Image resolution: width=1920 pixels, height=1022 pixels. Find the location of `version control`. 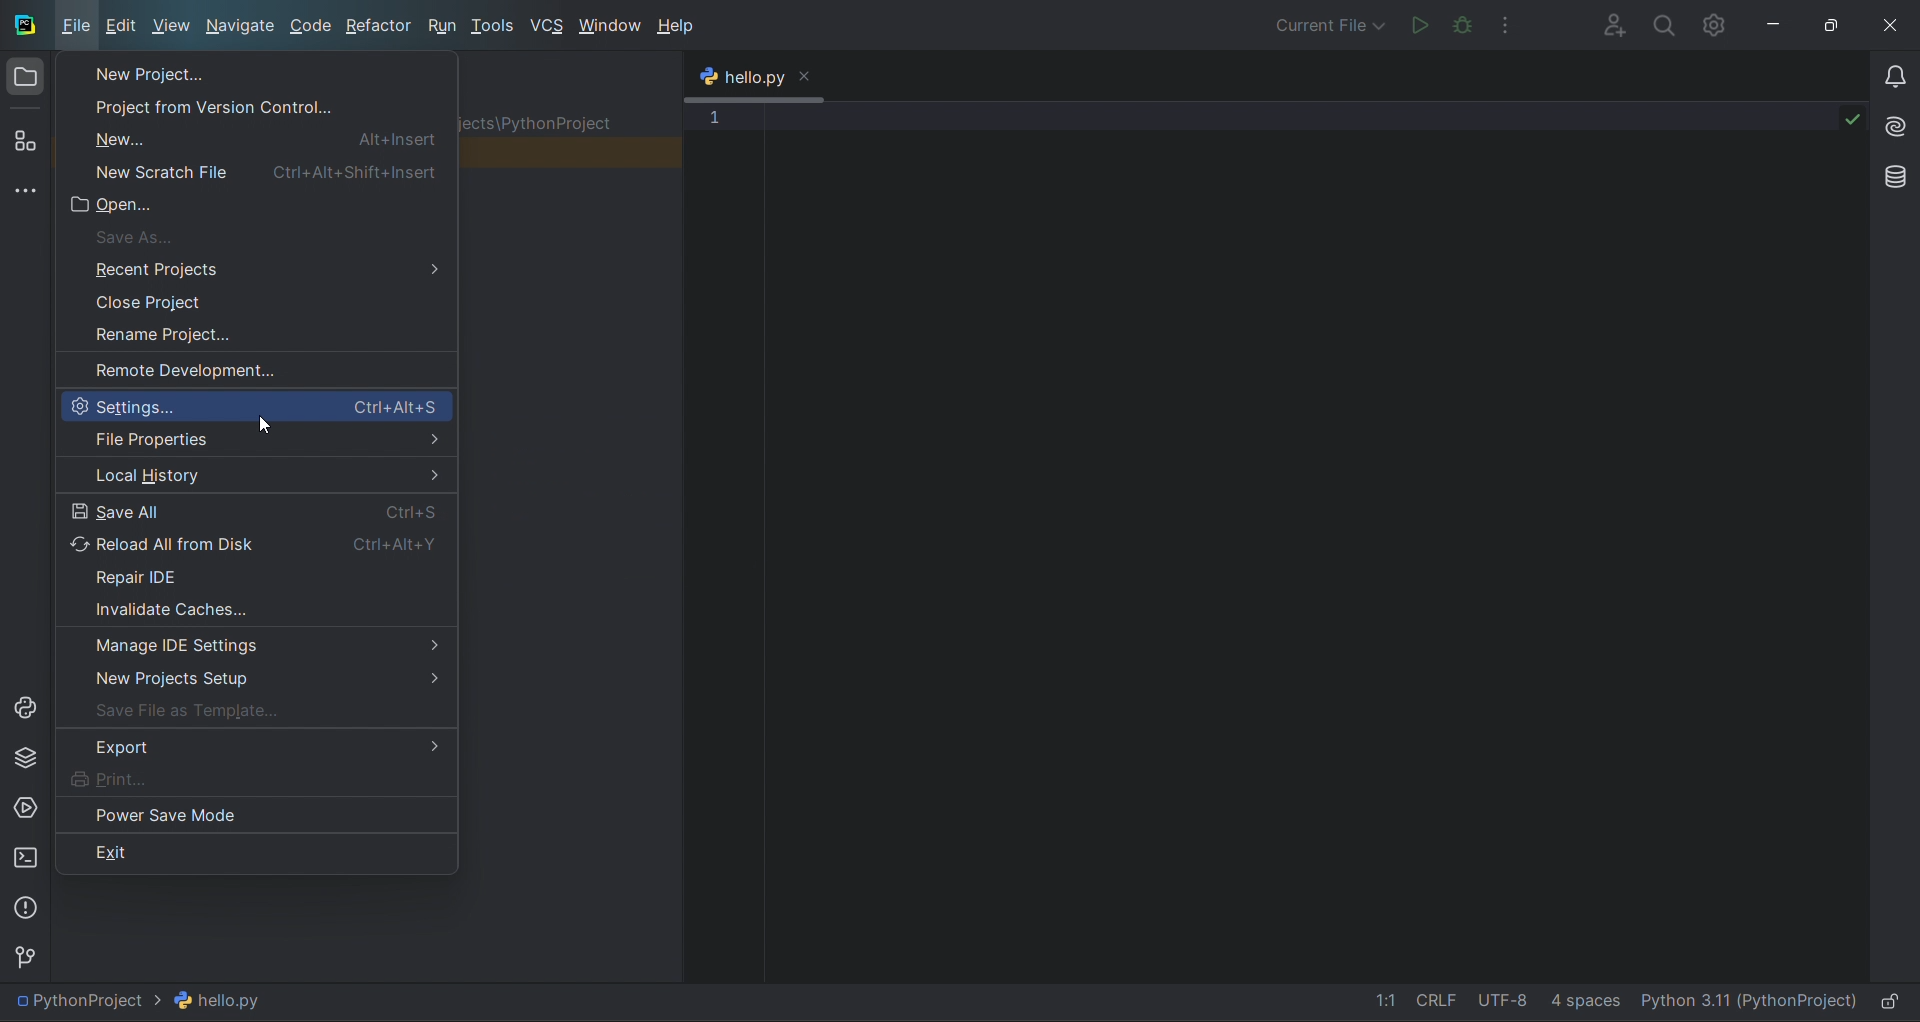

version control is located at coordinates (254, 103).